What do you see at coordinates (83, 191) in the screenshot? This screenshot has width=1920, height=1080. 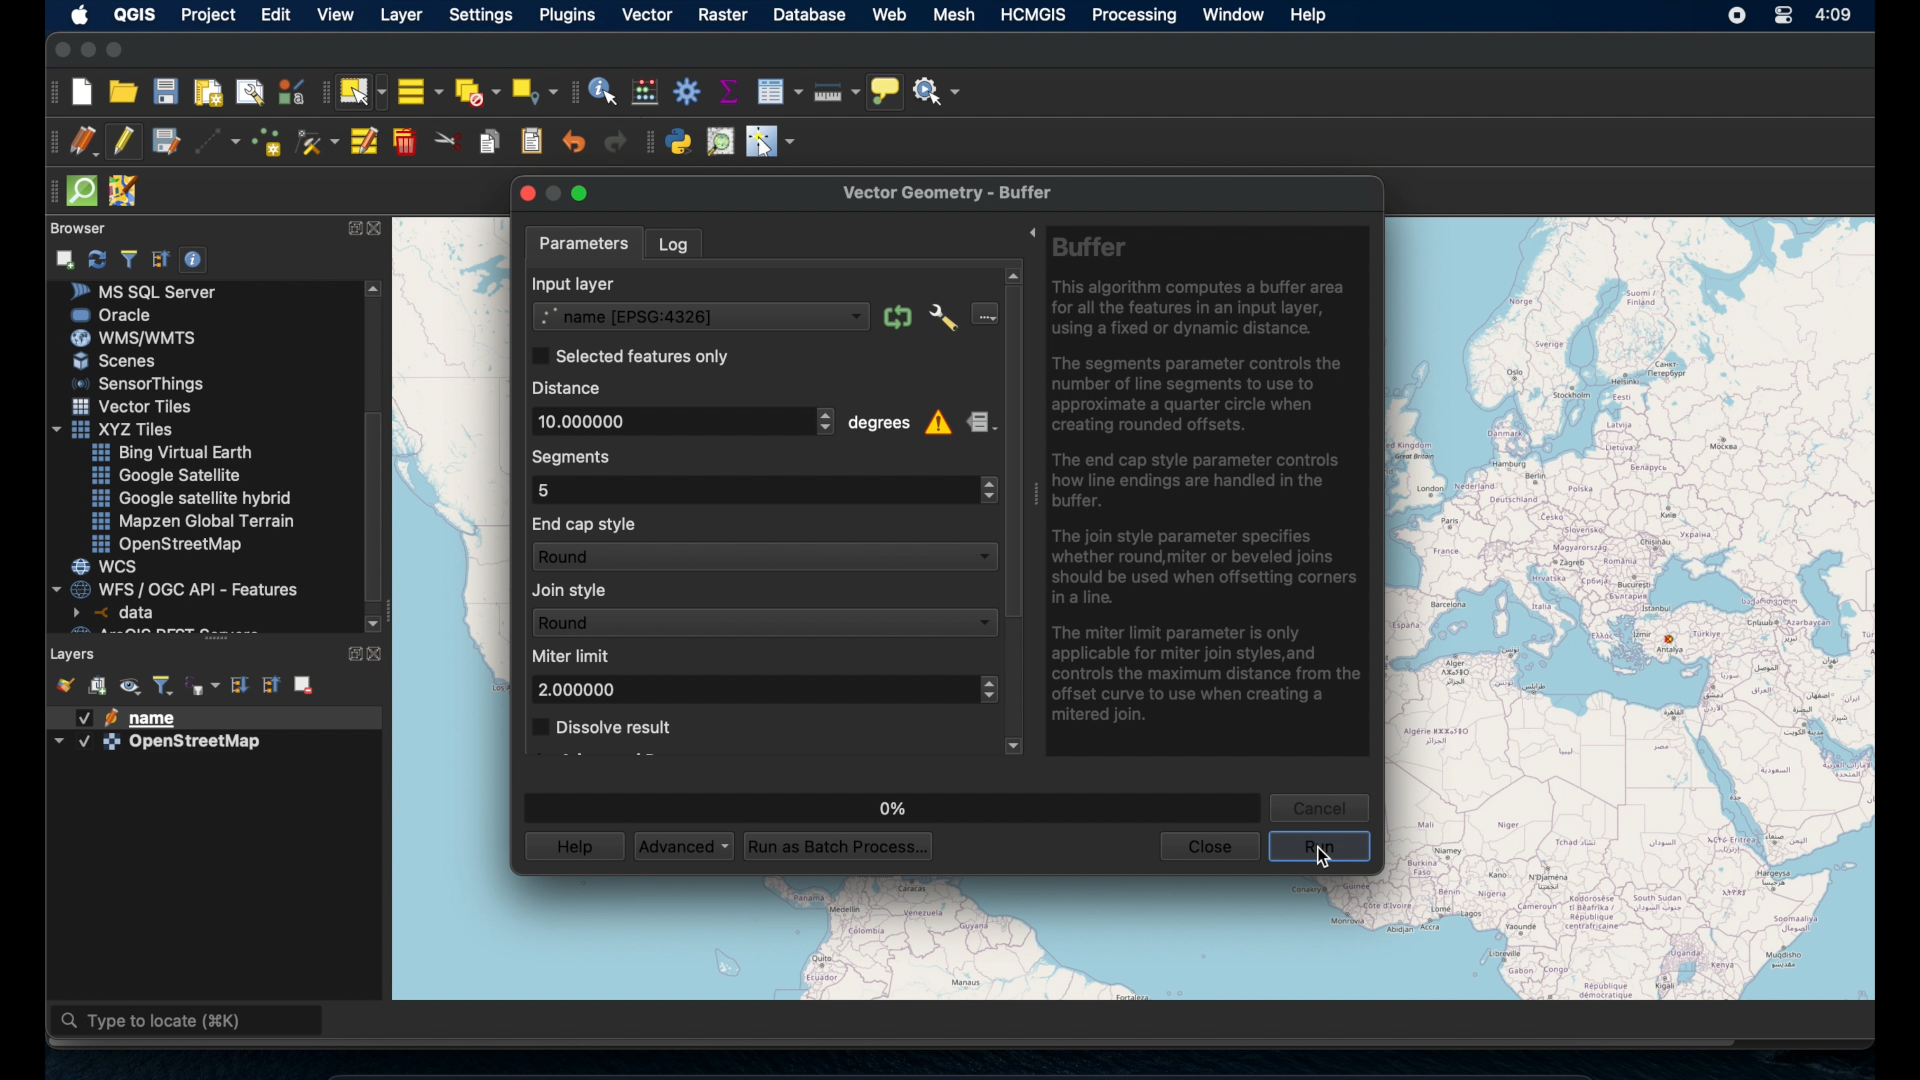 I see `quicksom` at bounding box center [83, 191].